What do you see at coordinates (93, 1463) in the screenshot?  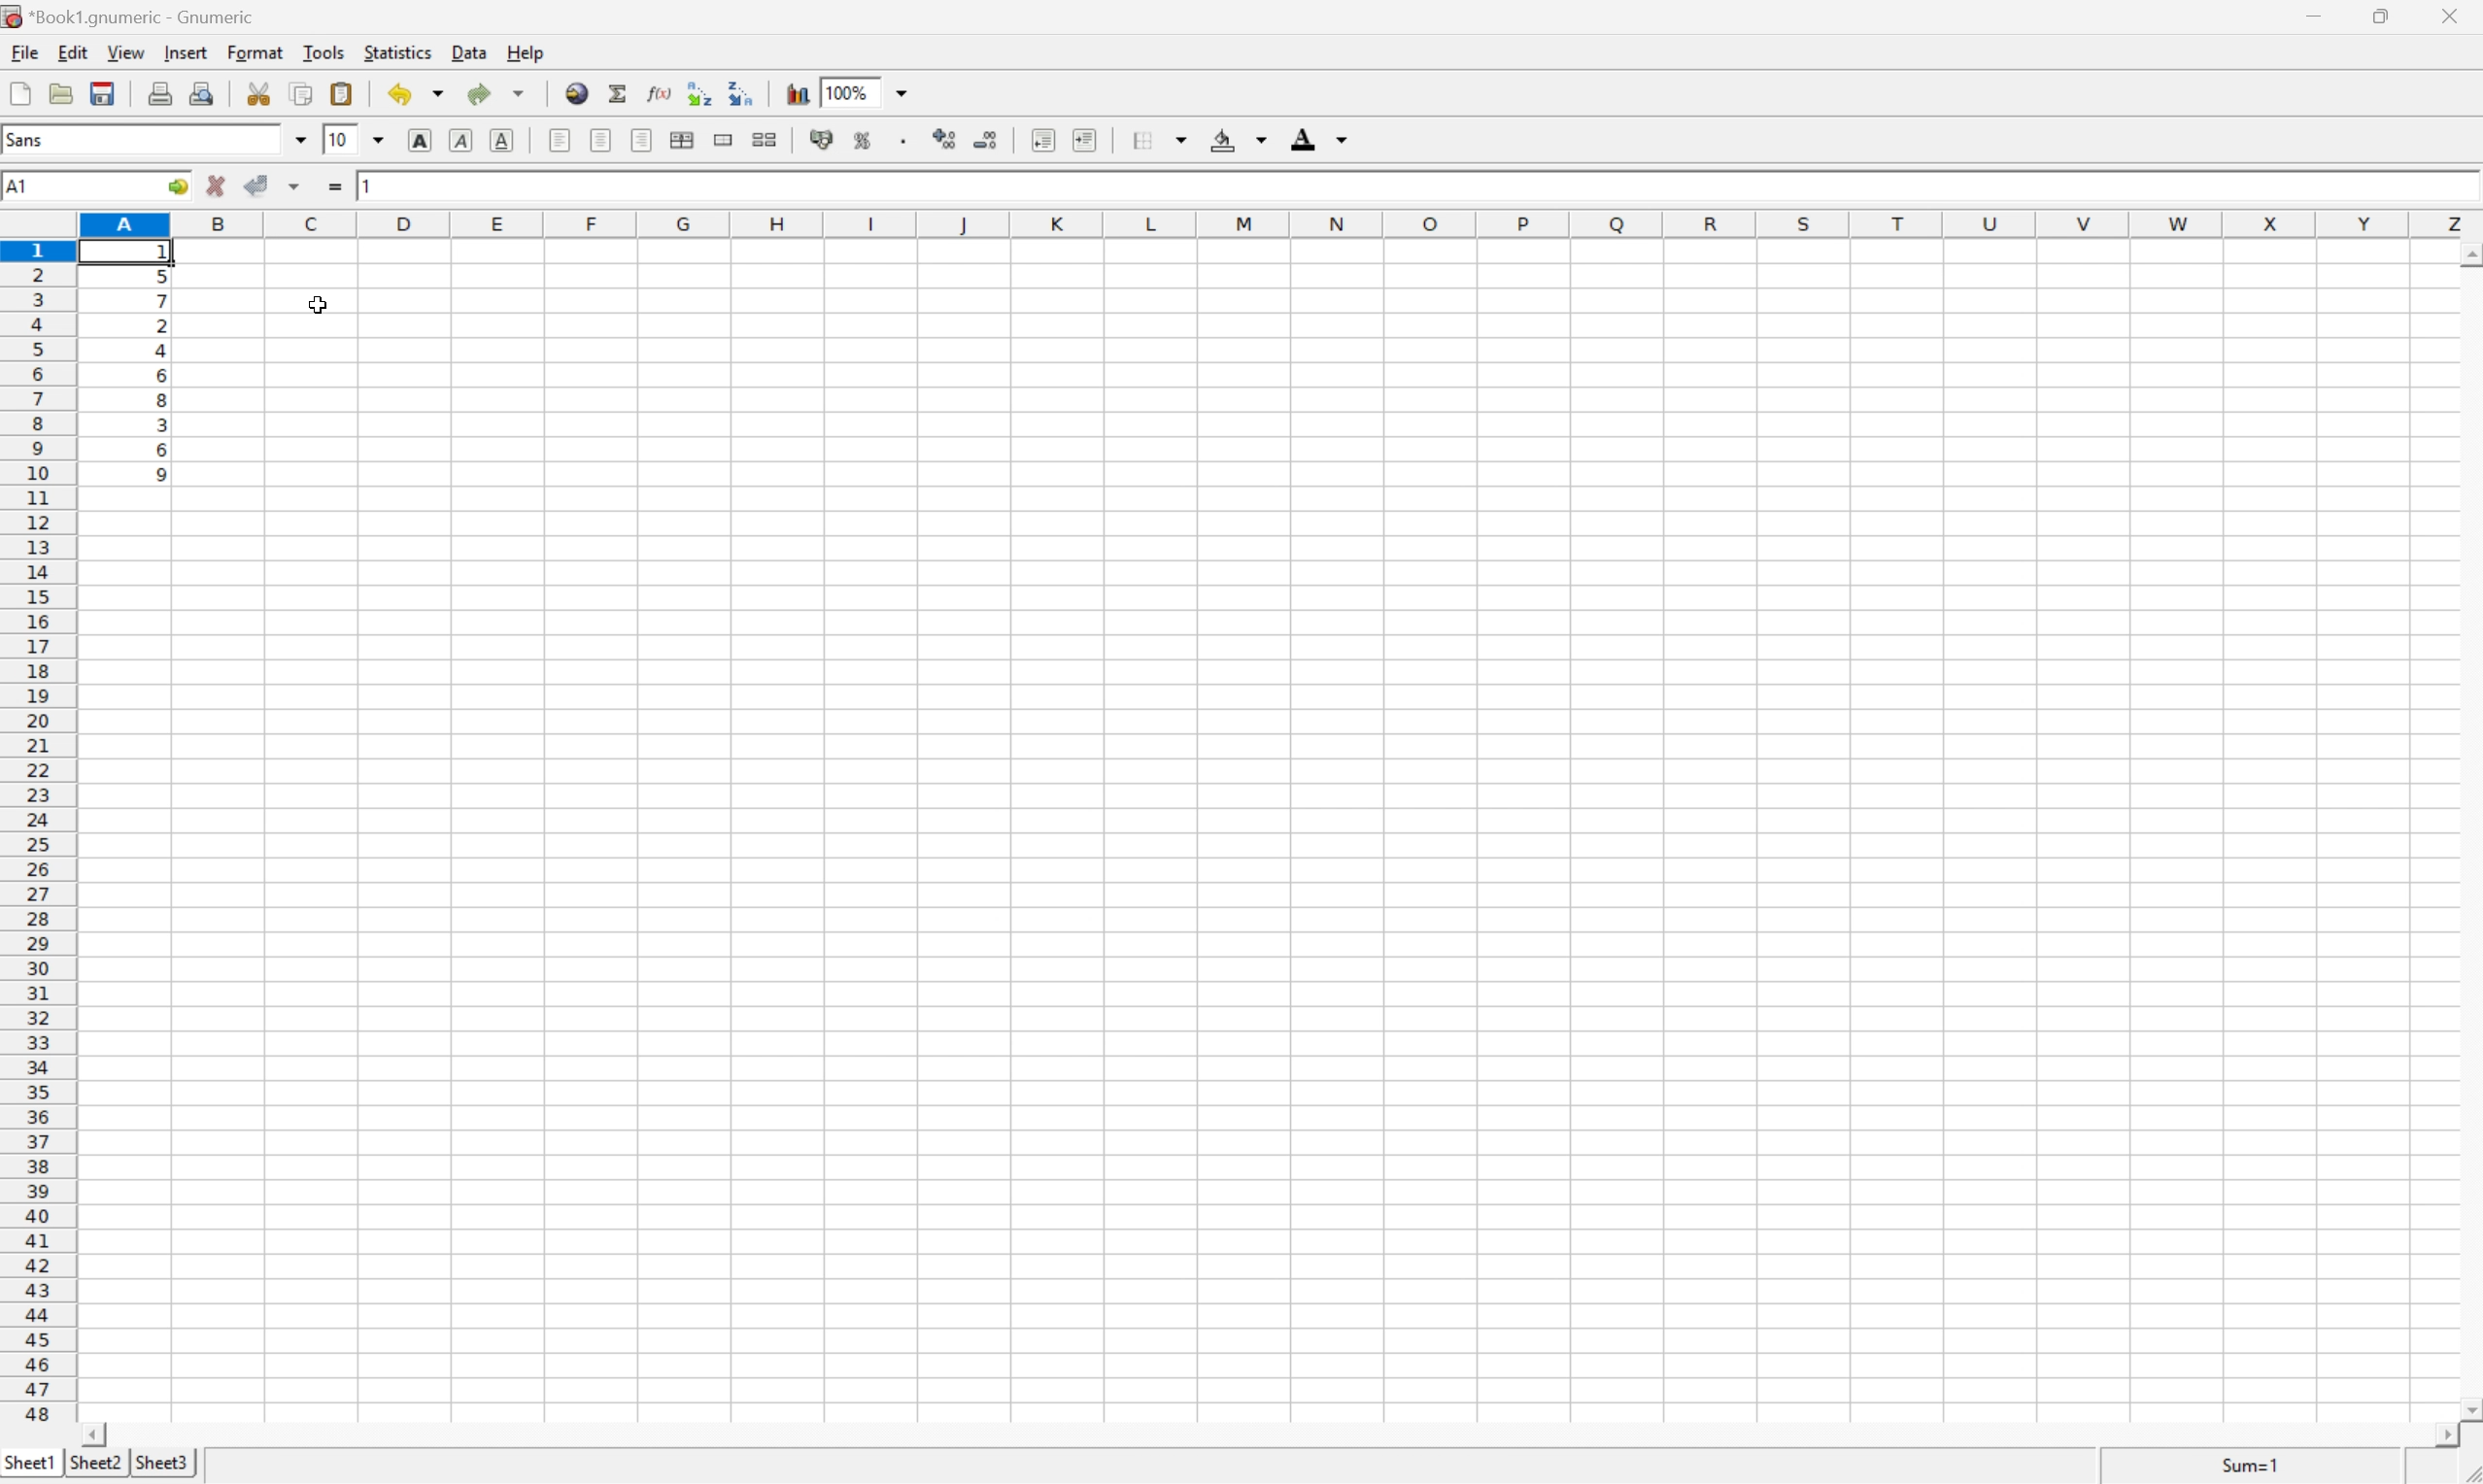 I see `sheet2` at bounding box center [93, 1463].